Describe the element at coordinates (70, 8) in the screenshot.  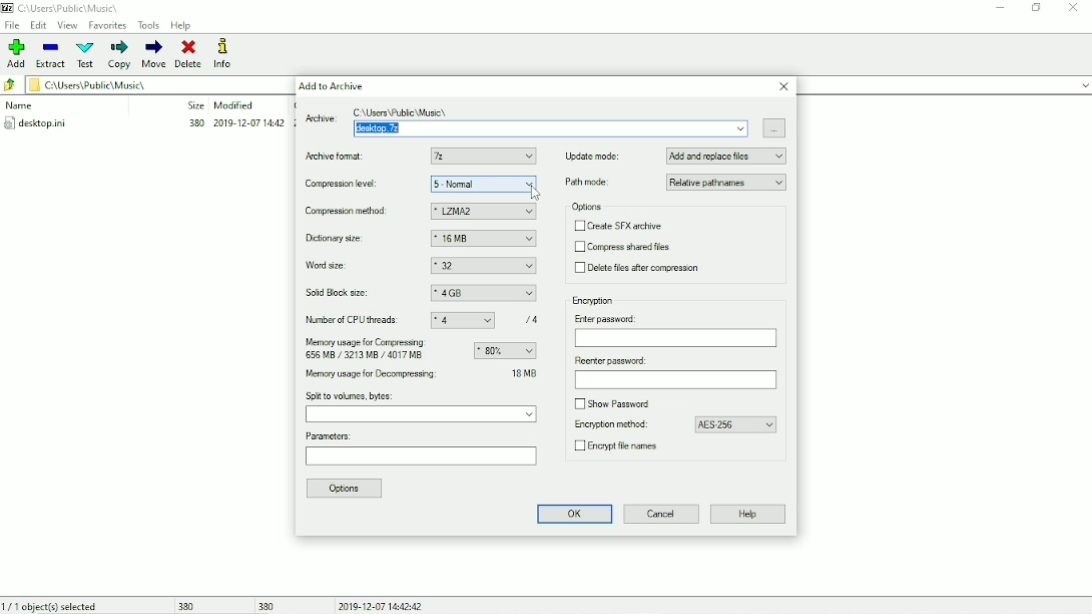
I see `File location` at that location.